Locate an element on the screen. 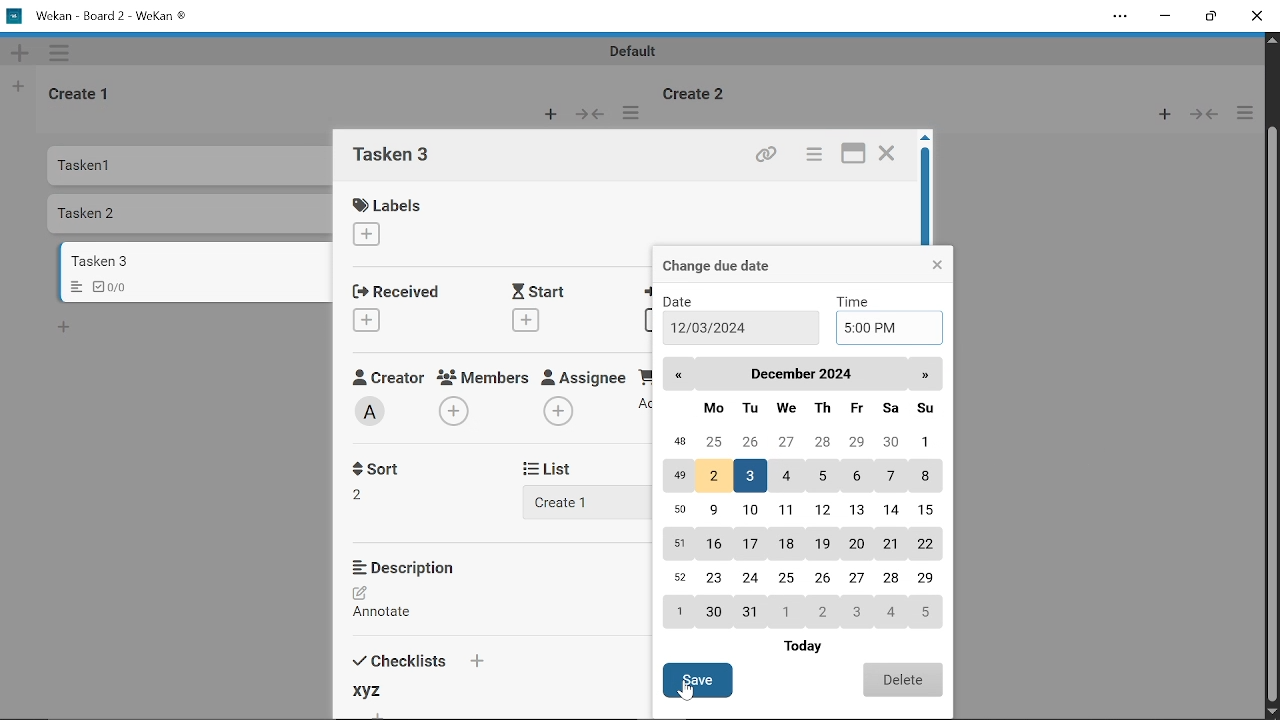  Requested By is located at coordinates (645, 375).